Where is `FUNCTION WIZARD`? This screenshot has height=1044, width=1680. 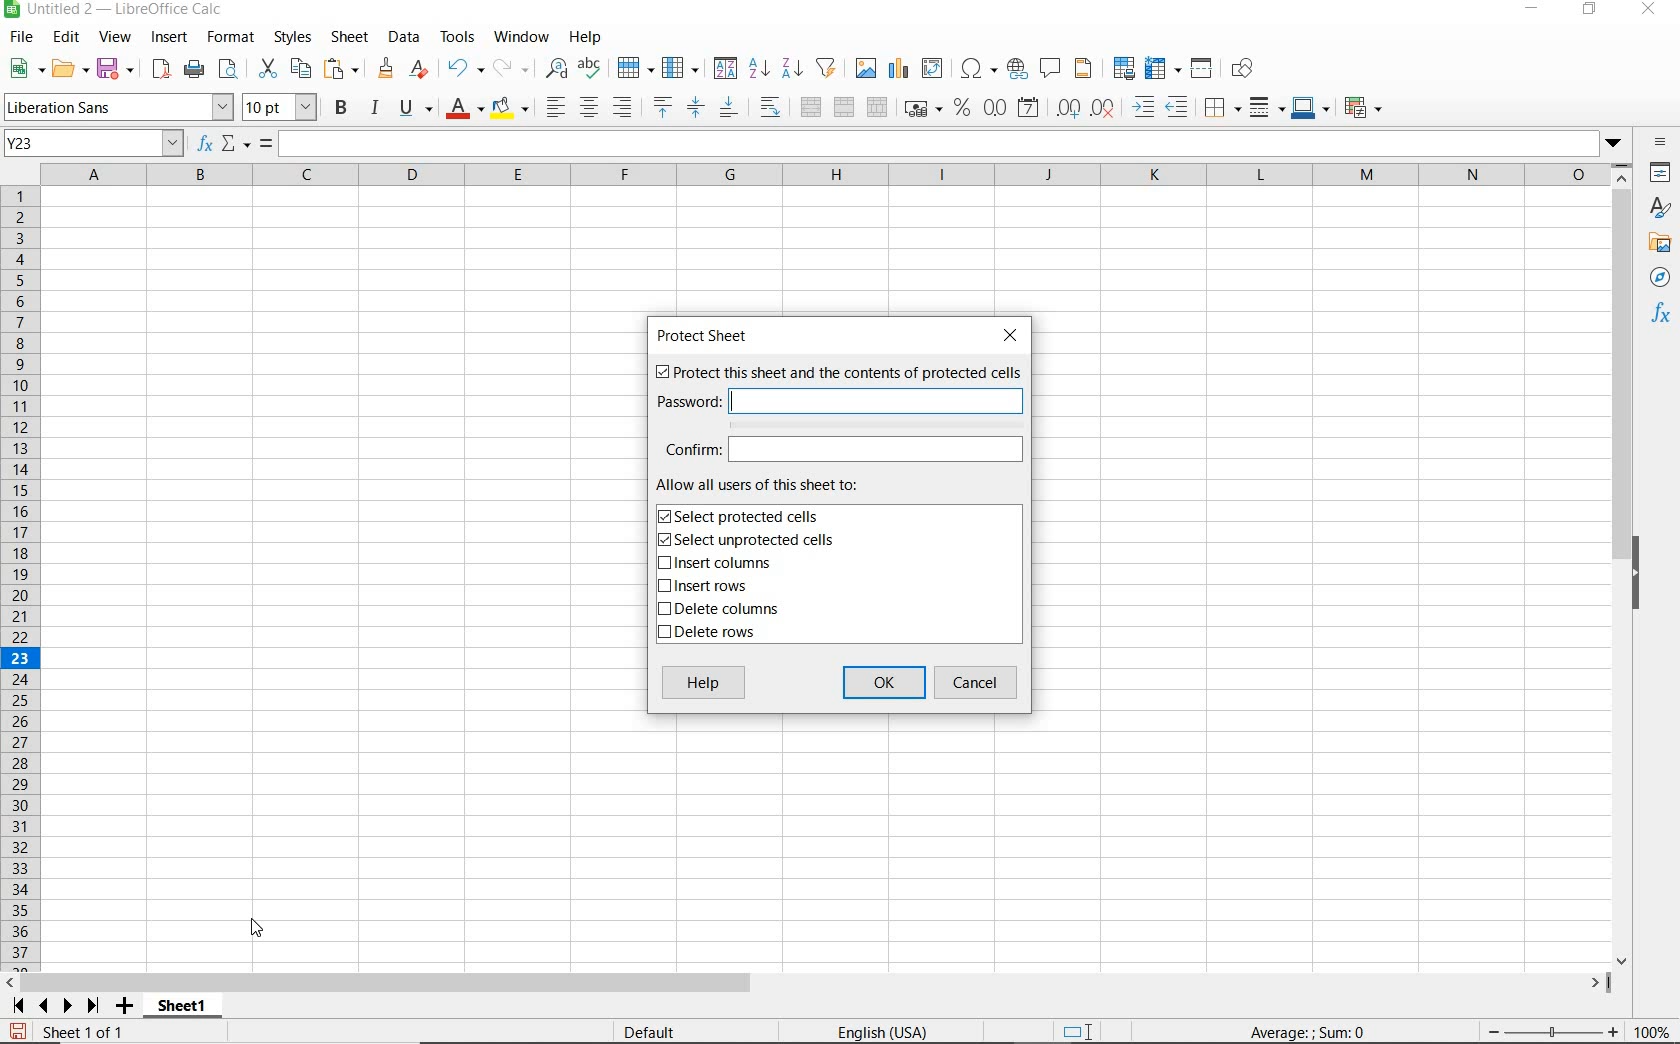 FUNCTION WIZARD is located at coordinates (205, 145).